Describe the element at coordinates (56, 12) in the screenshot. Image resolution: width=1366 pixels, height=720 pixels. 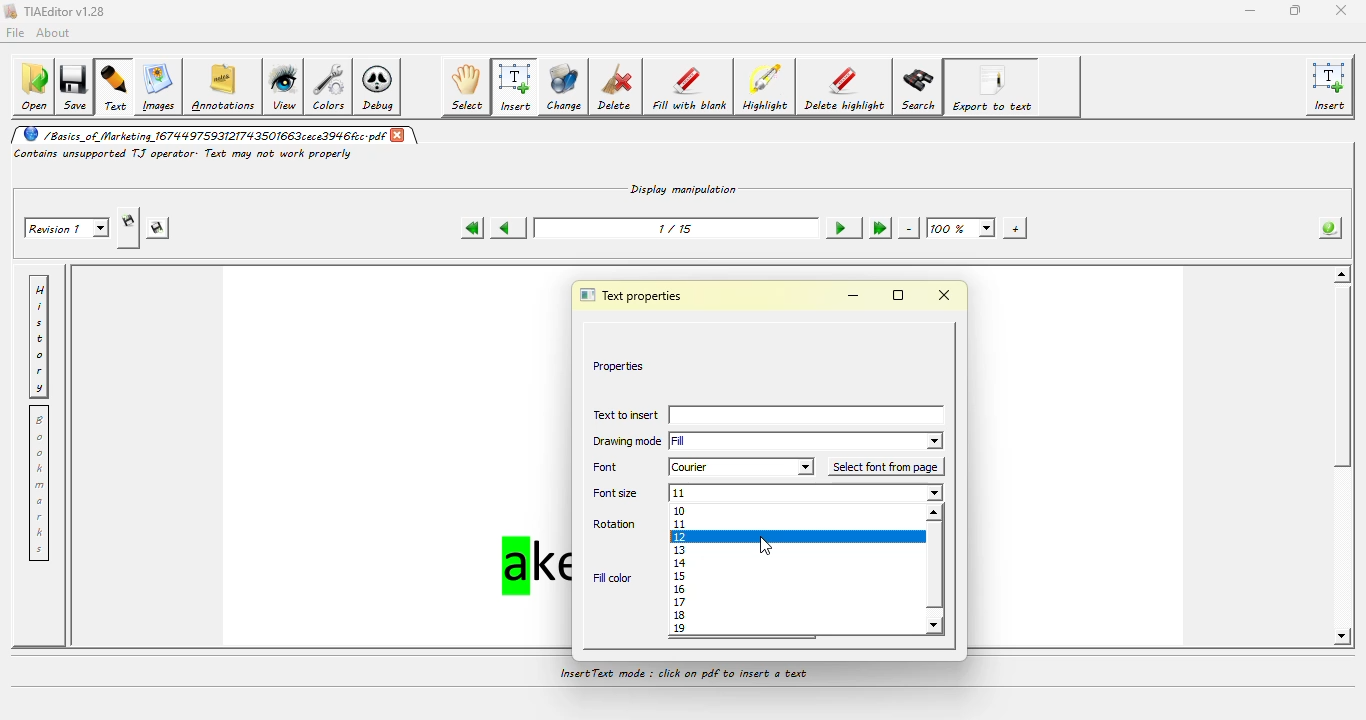
I see `TIAEditor v1.28` at that location.